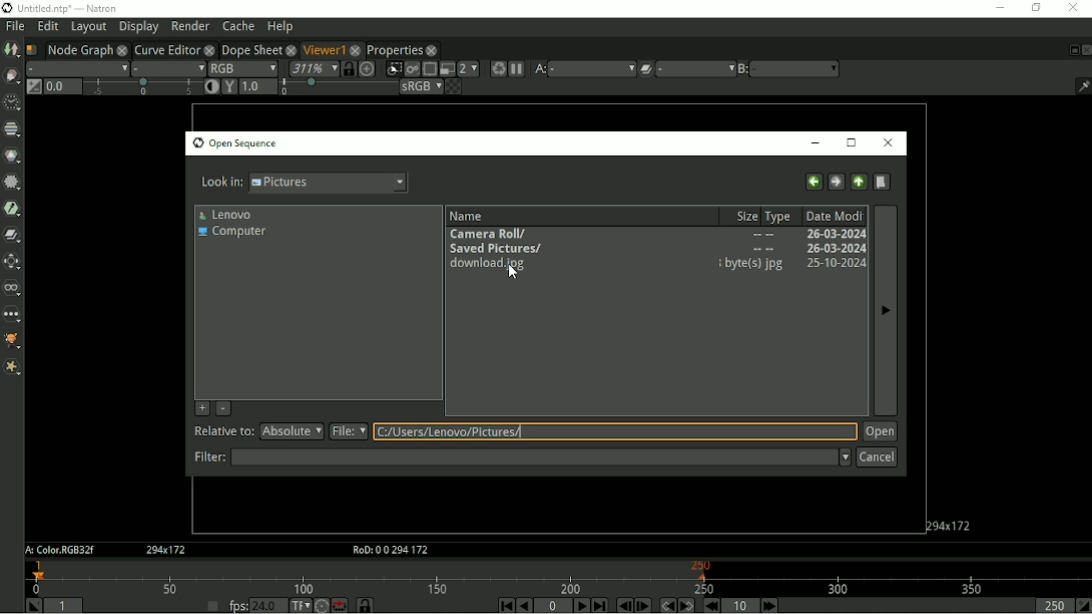 Image resolution: width=1092 pixels, height=614 pixels. I want to click on cursor, so click(512, 273).